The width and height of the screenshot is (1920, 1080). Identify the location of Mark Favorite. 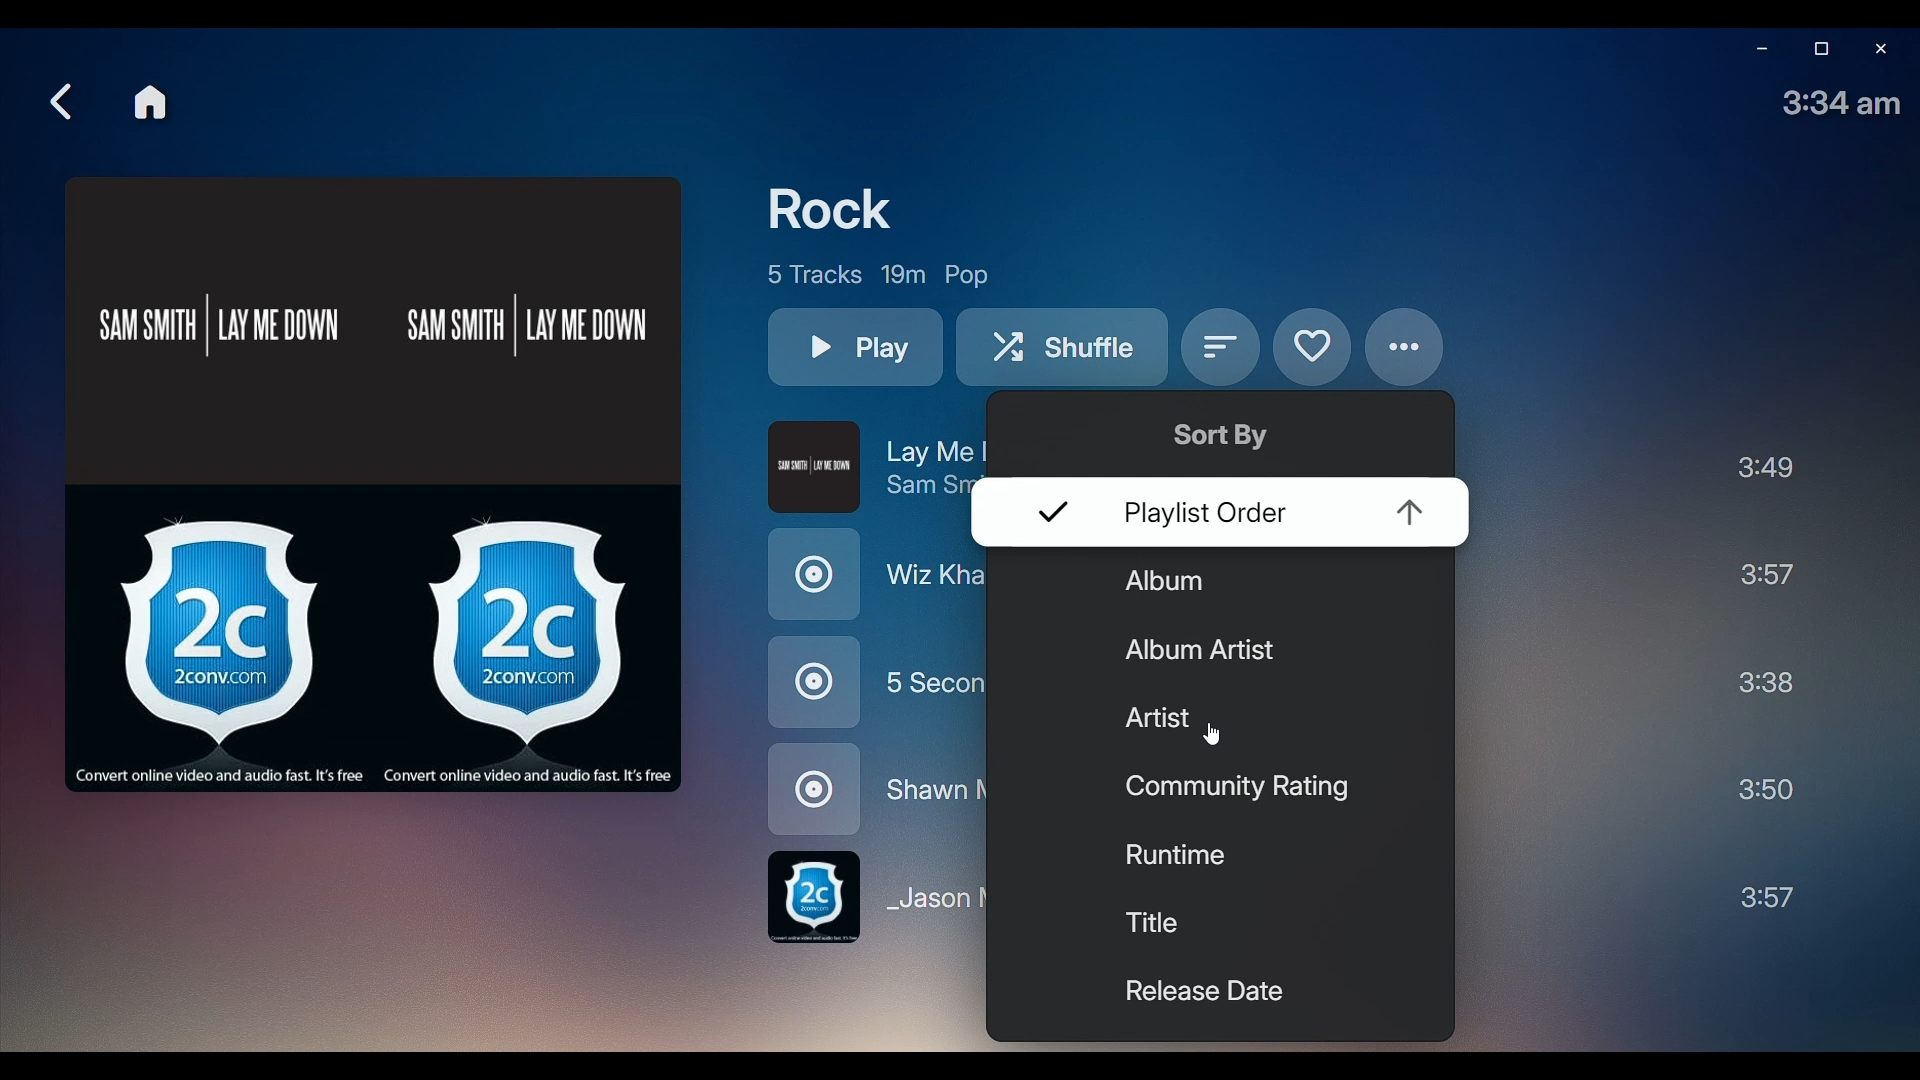
(1310, 347).